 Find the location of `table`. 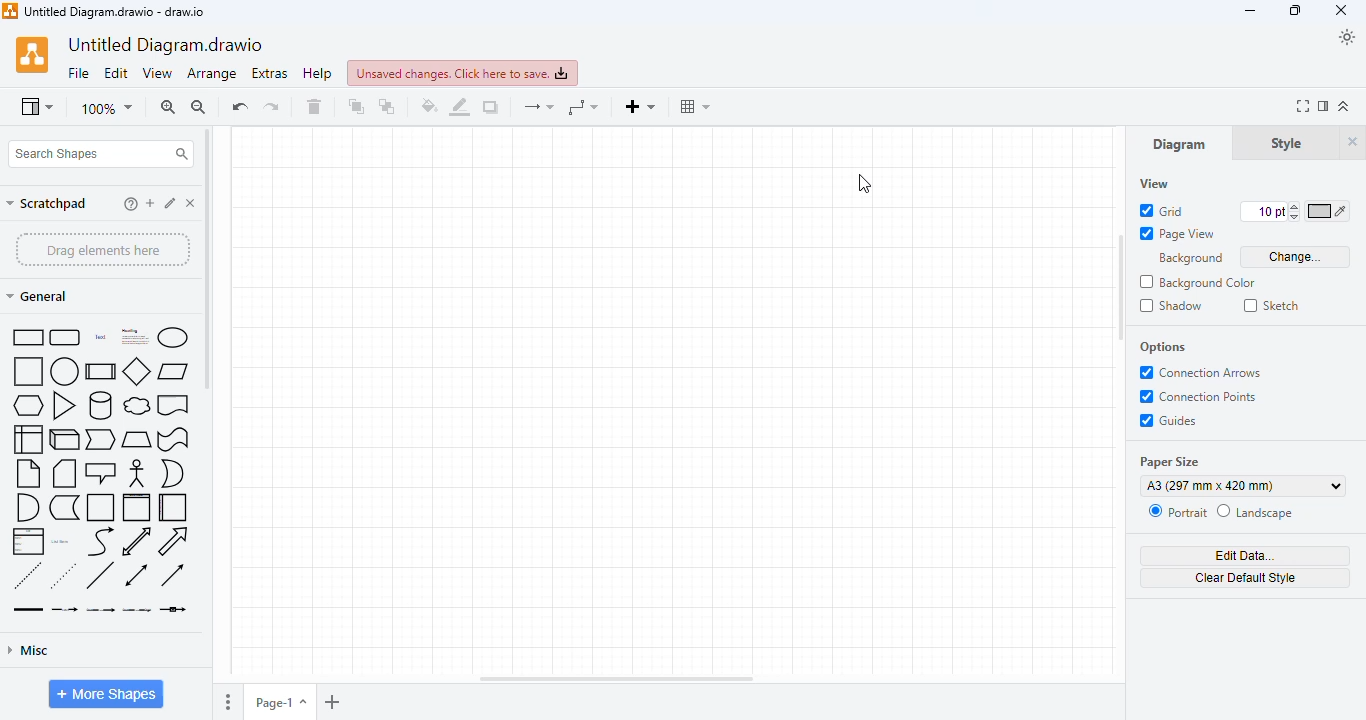

table is located at coordinates (694, 106).